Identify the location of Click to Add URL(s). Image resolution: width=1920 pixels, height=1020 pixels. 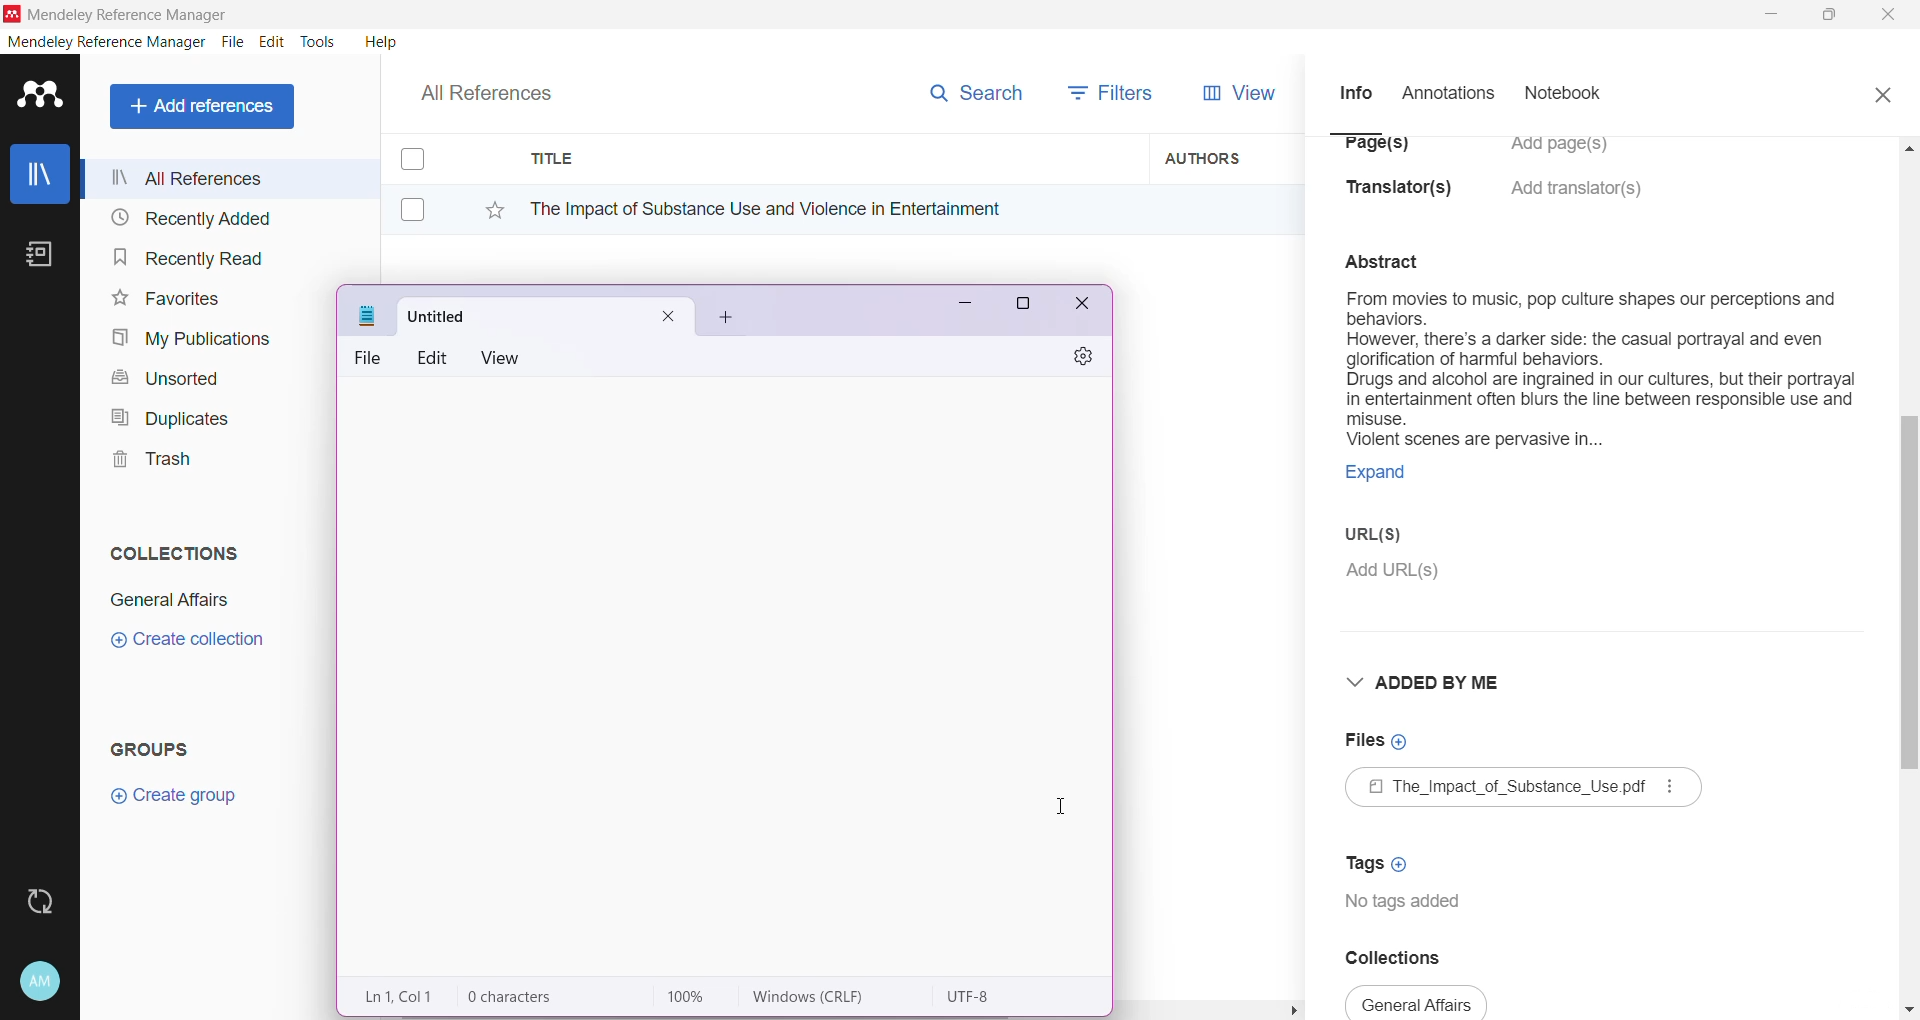
(1395, 573).